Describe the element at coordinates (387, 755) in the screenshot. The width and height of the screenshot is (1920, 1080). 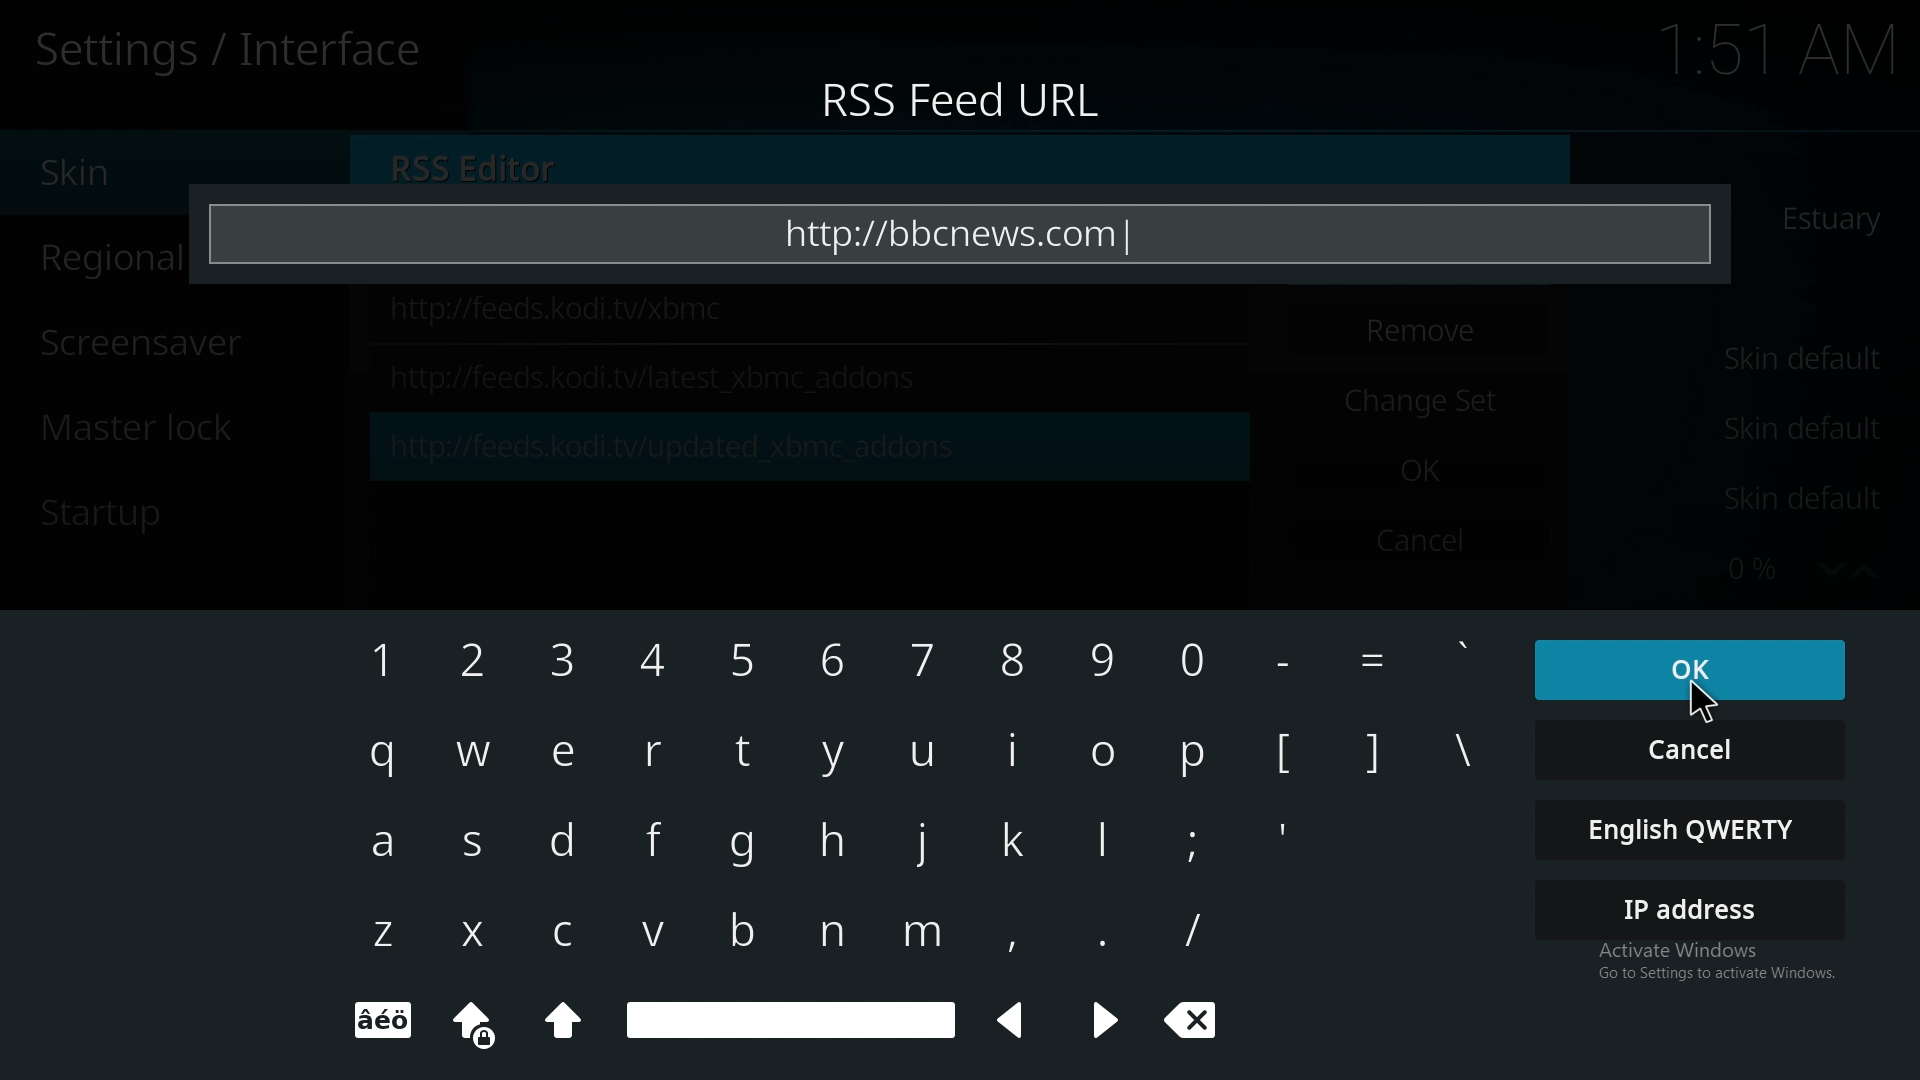
I see `q` at that location.